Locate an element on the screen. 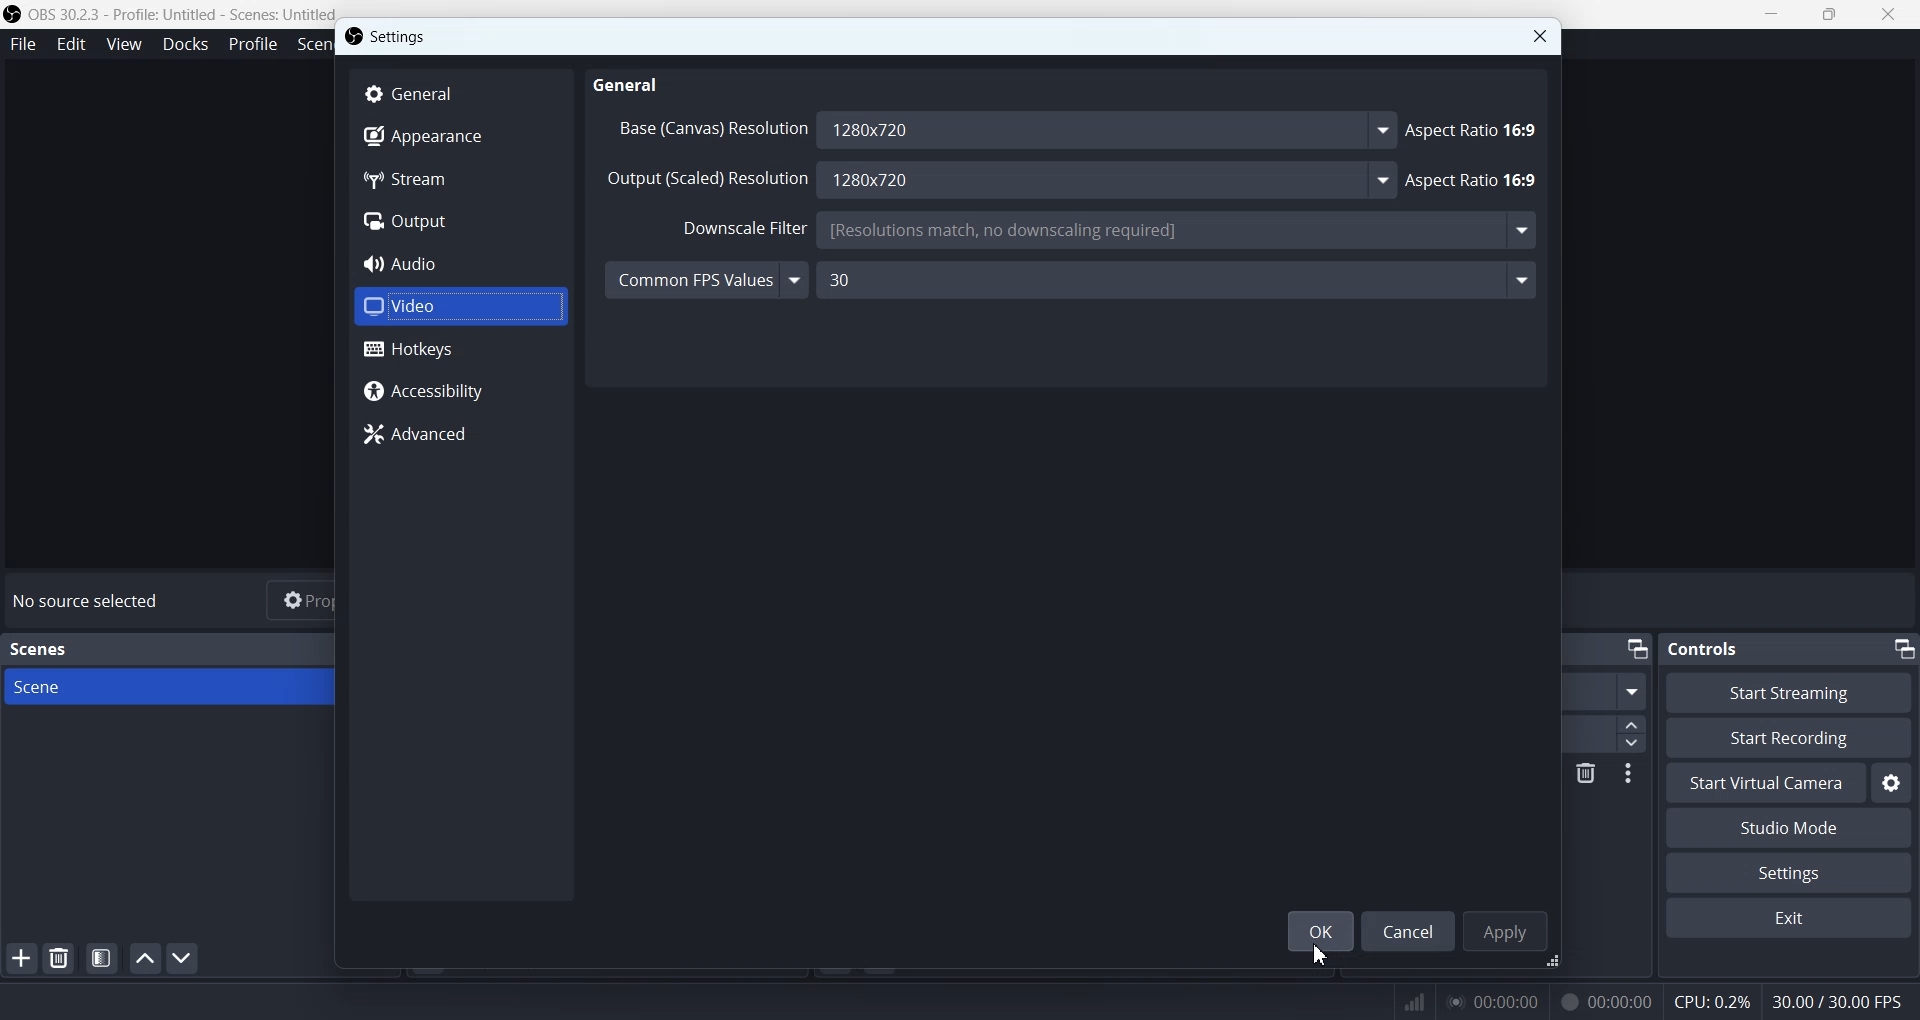 Image resolution: width=1920 pixels, height=1020 pixels. 30.00 / 30.00 FPS is located at coordinates (1842, 1001).